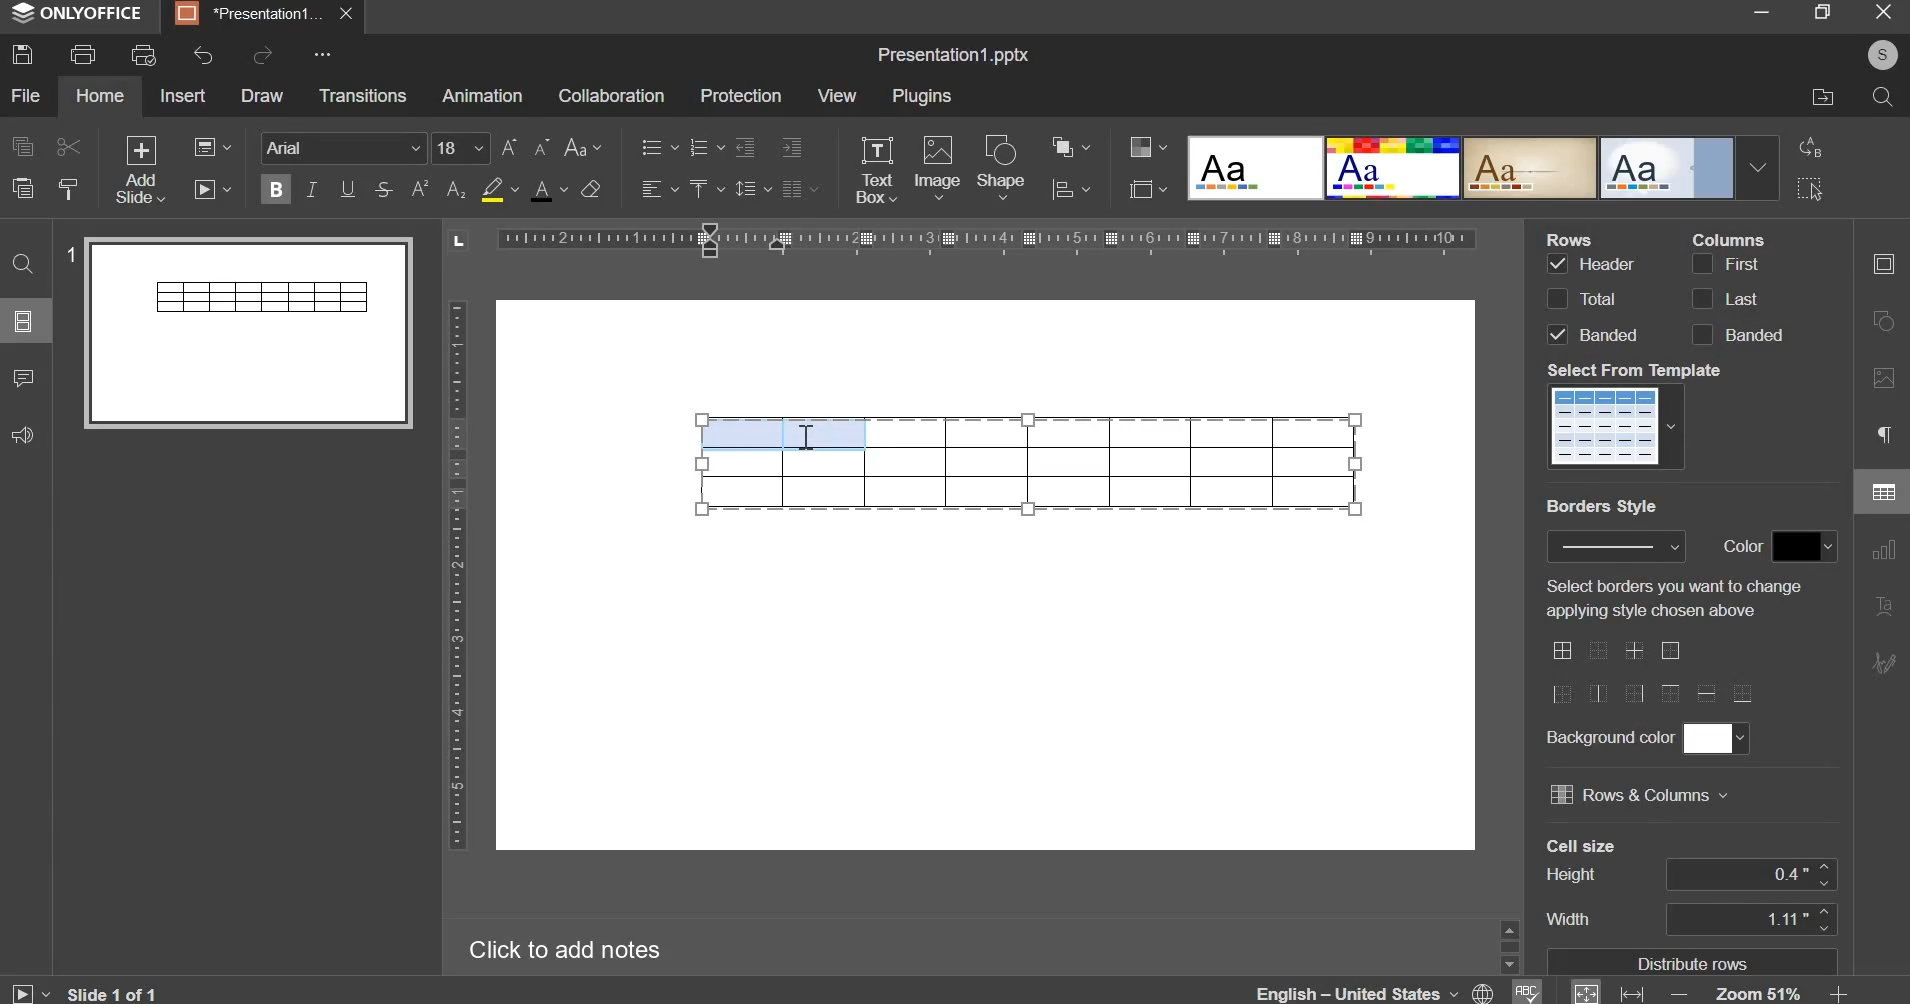 This screenshot has width=1910, height=1004. I want to click on copy, so click(23, 145).